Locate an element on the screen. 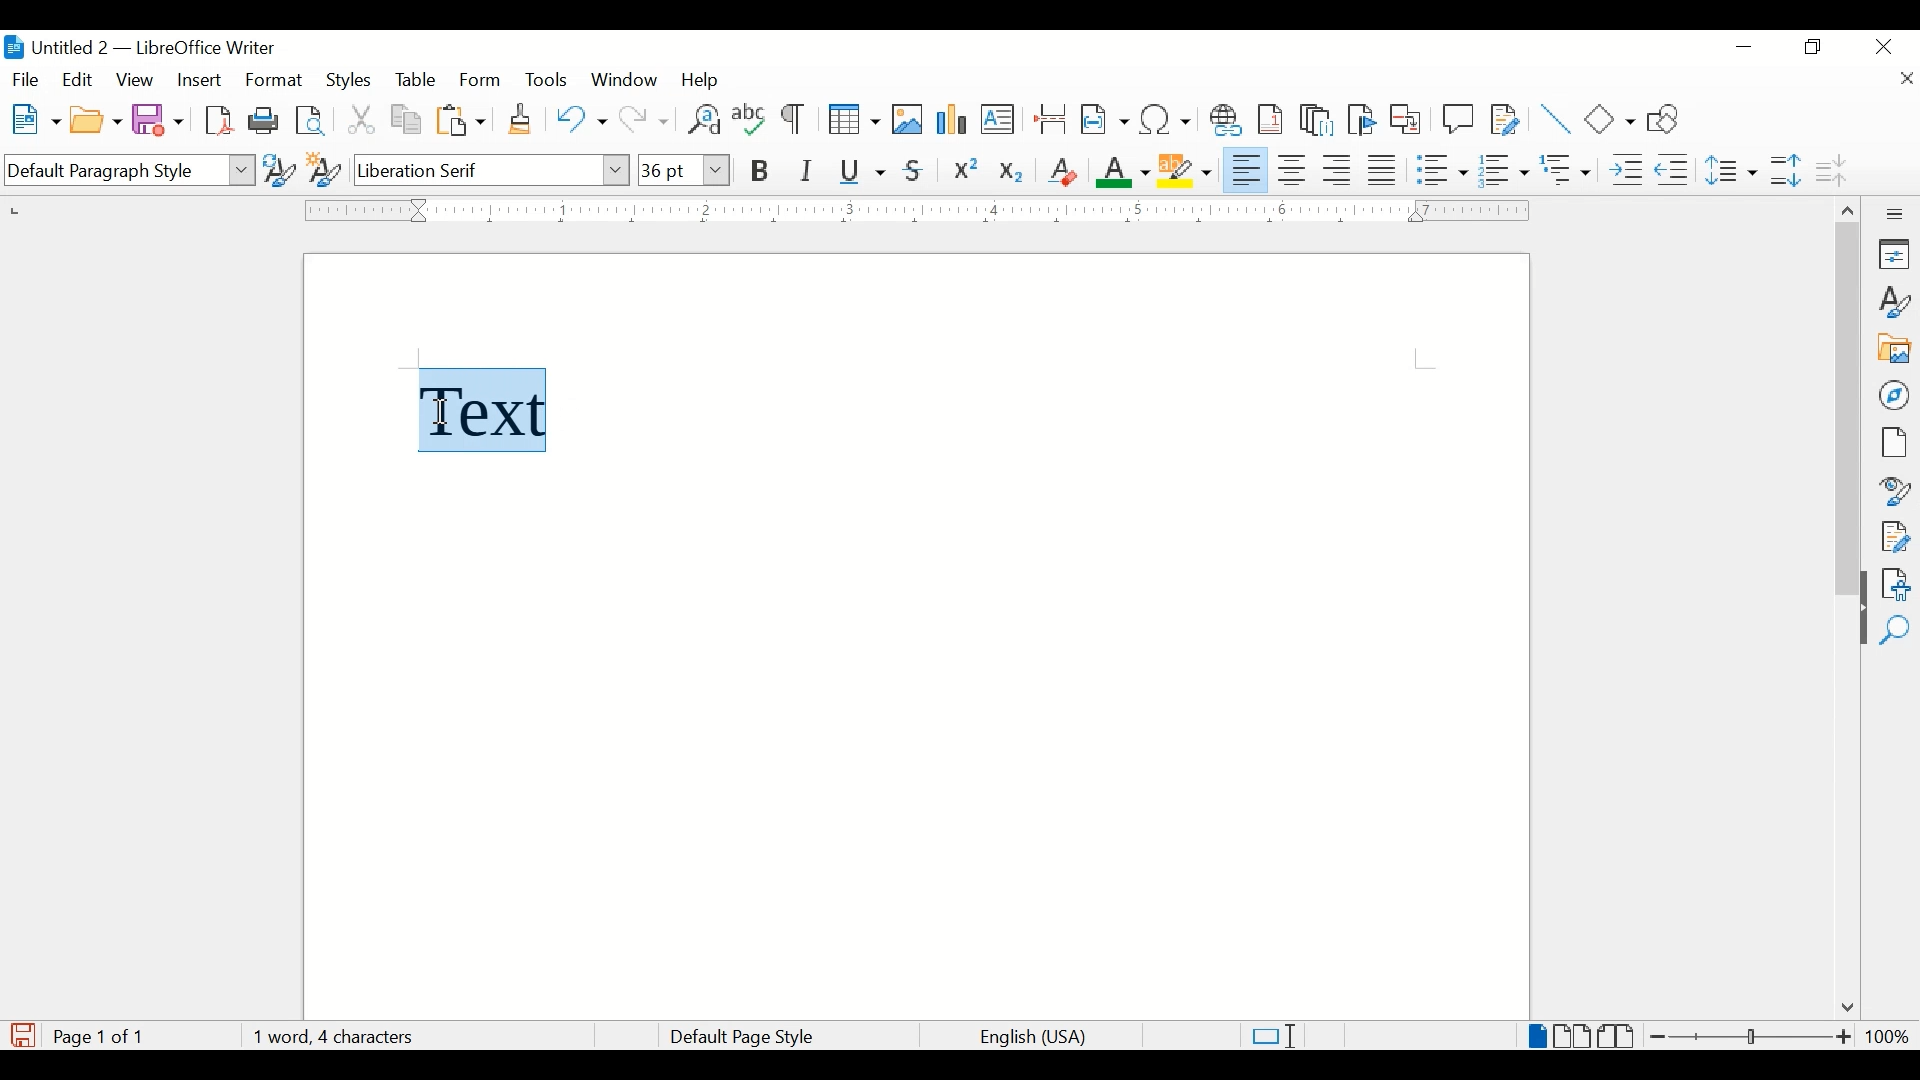  copy is located at coordinates (408, 120).